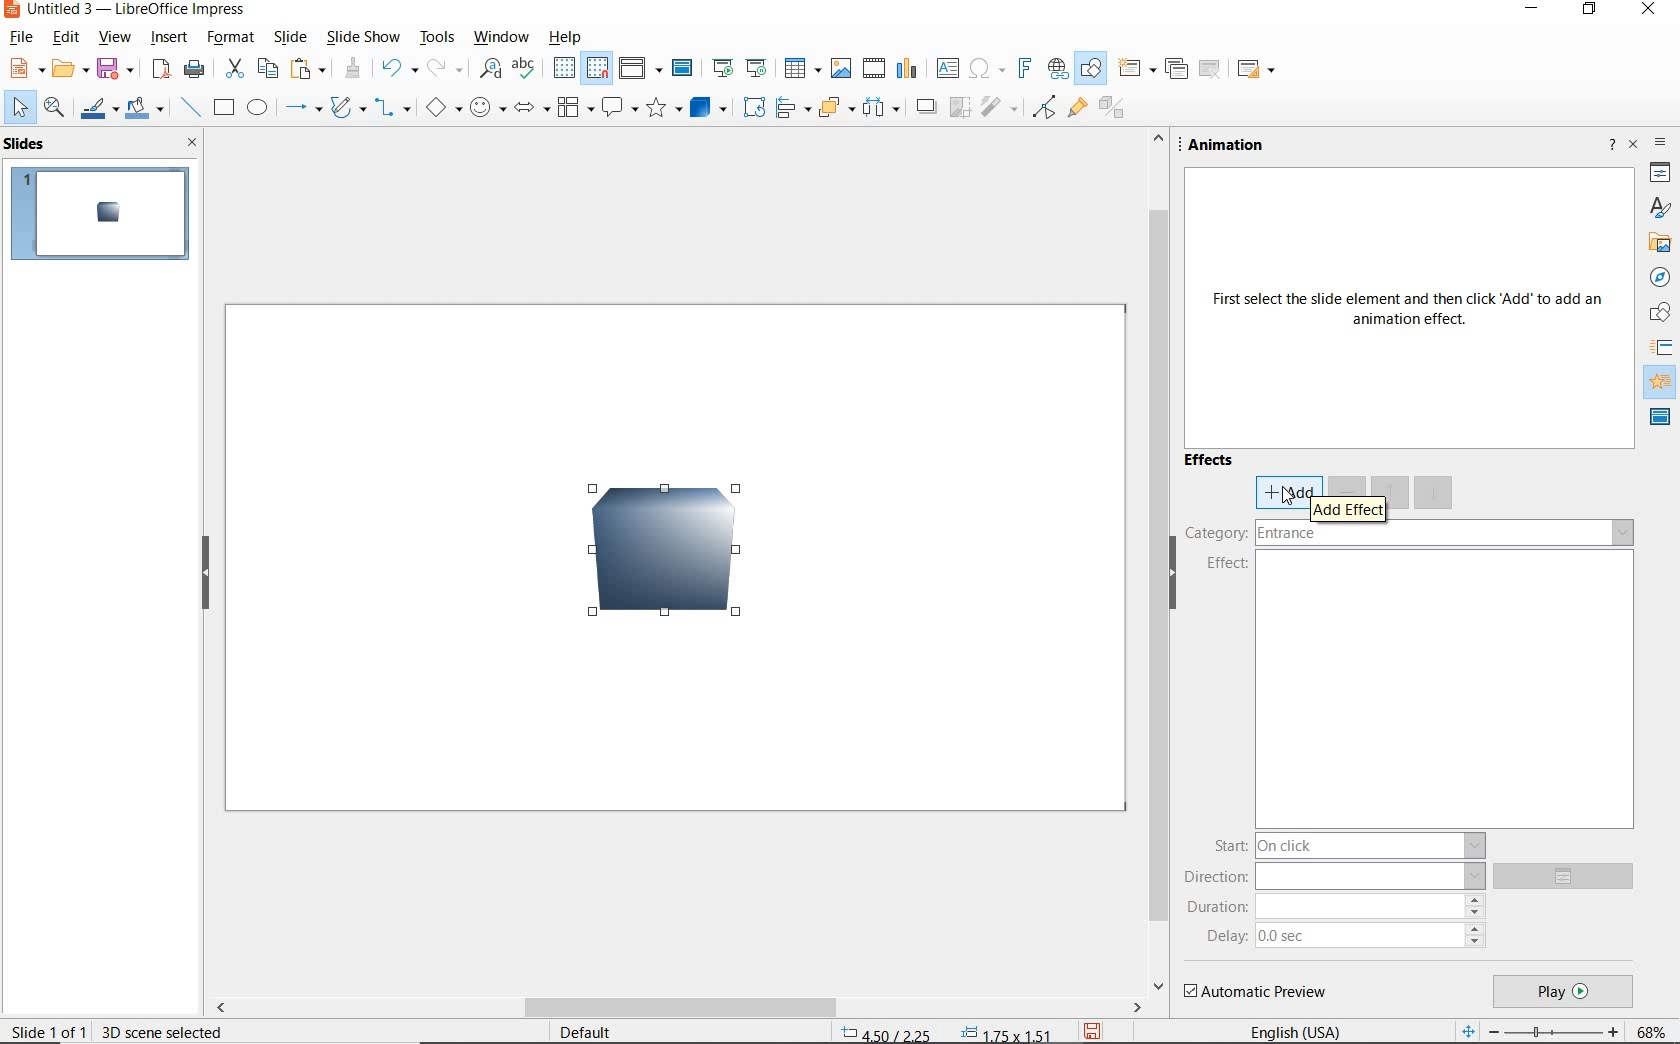 Image resolution: width=1680 pixels, height=1044 pixels. Describe the element at coordinates (144, 109) in the screenshot. I see `fill color` at that location.